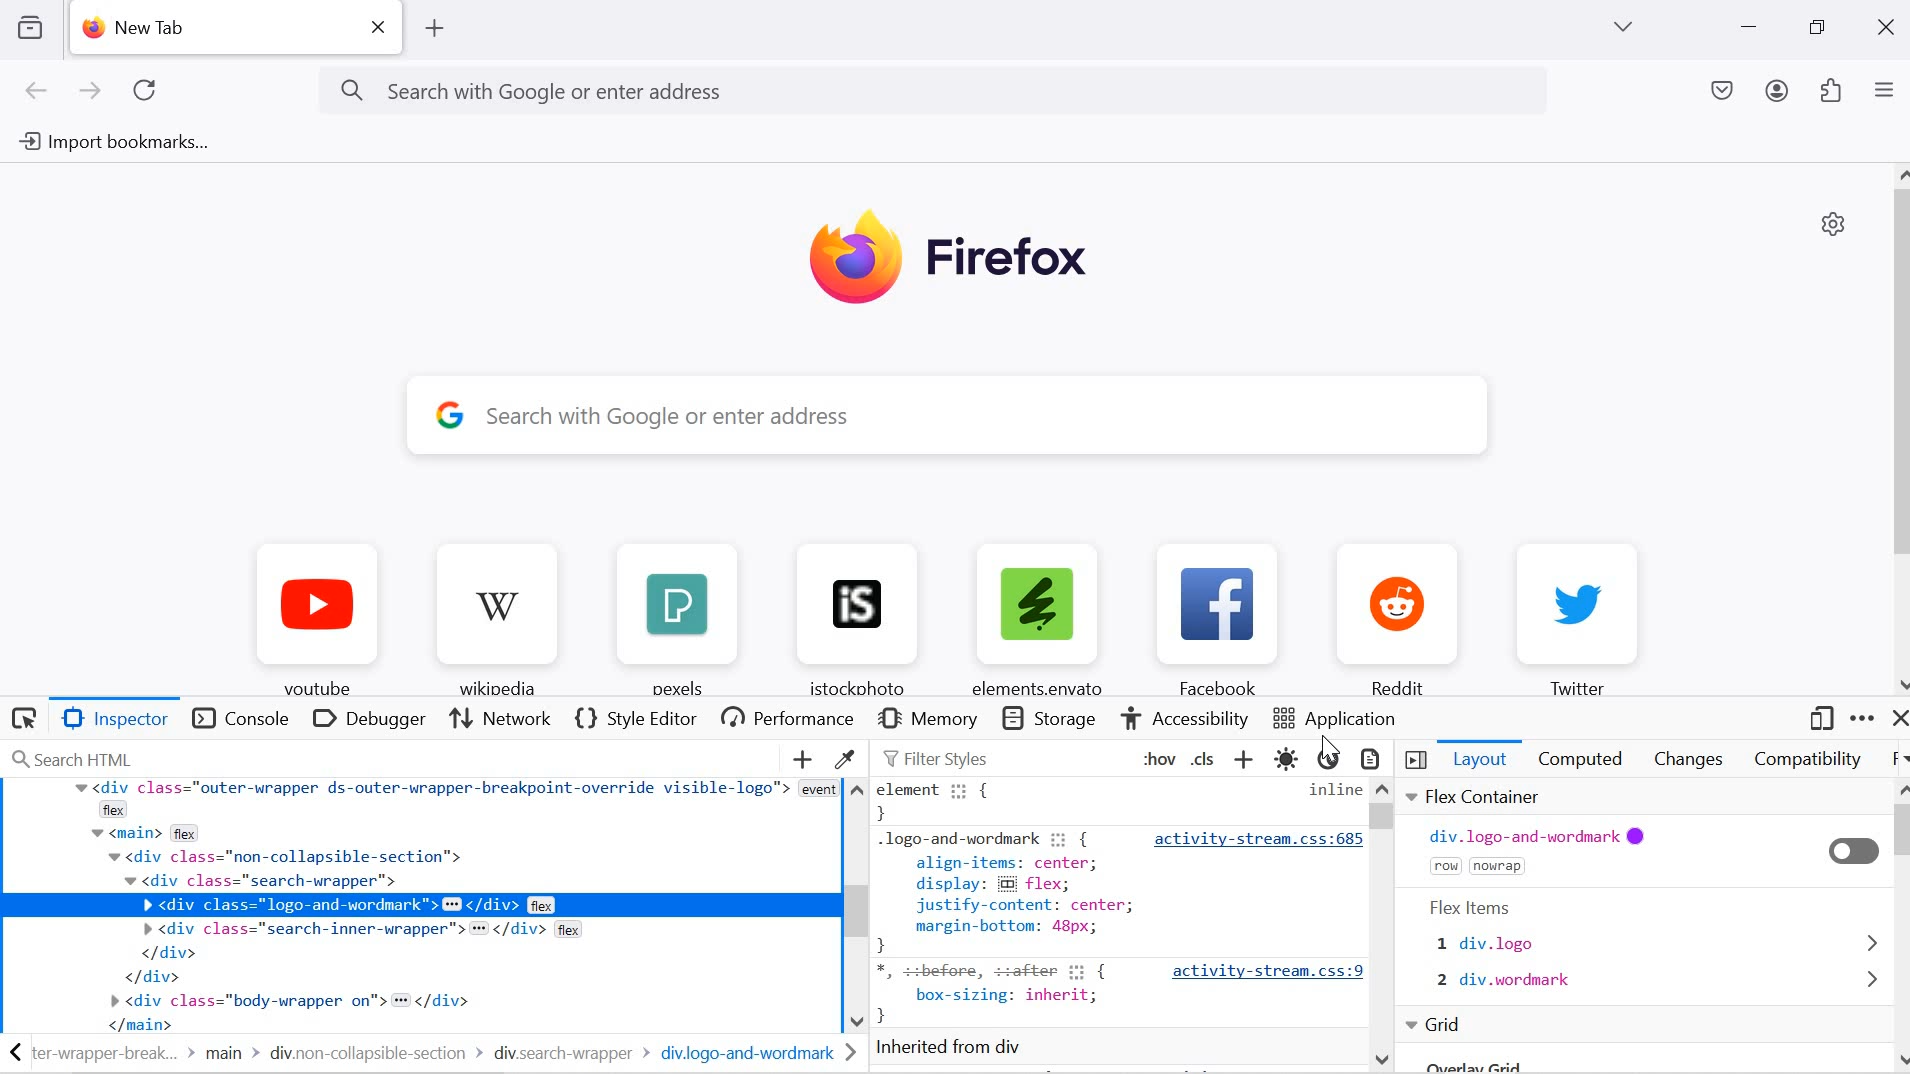 The height and width of the screenshot is (1074, 1910). What do you see at coordinates (113, 137) in the screenshot?
I see `Import bookmarks` at bounding box center [113, 137].